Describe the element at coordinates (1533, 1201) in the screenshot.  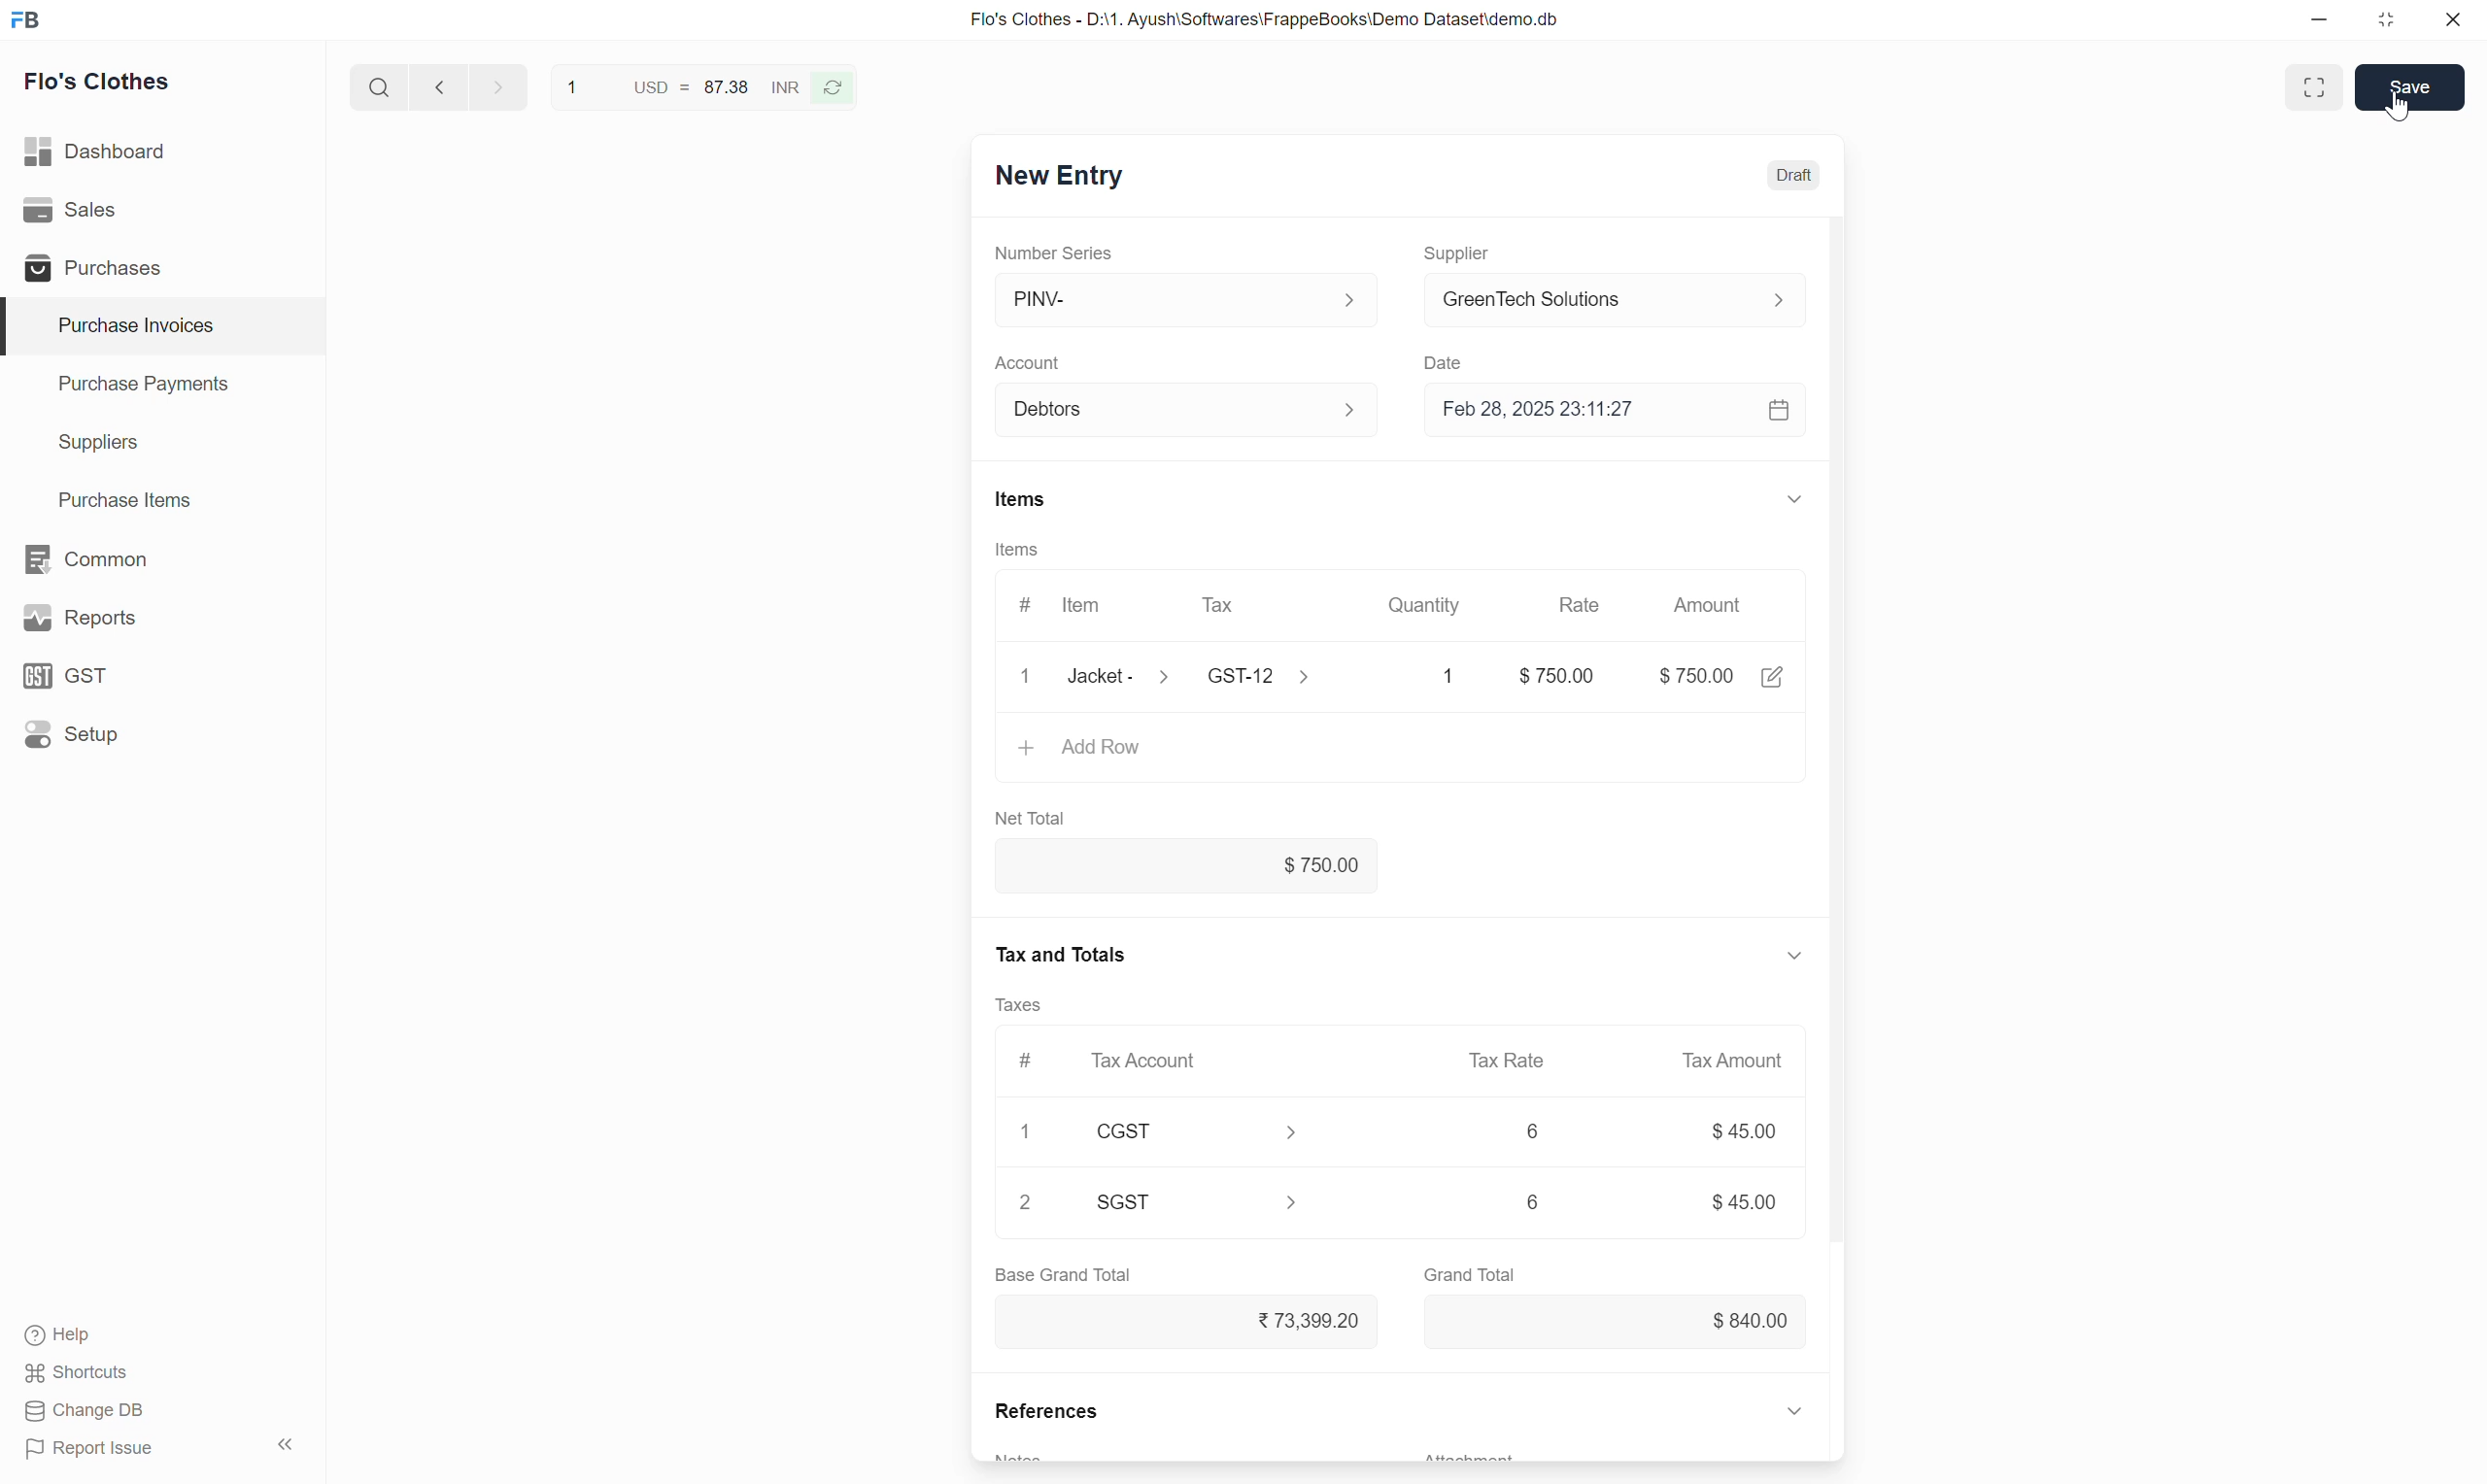
I see `6` at that location.